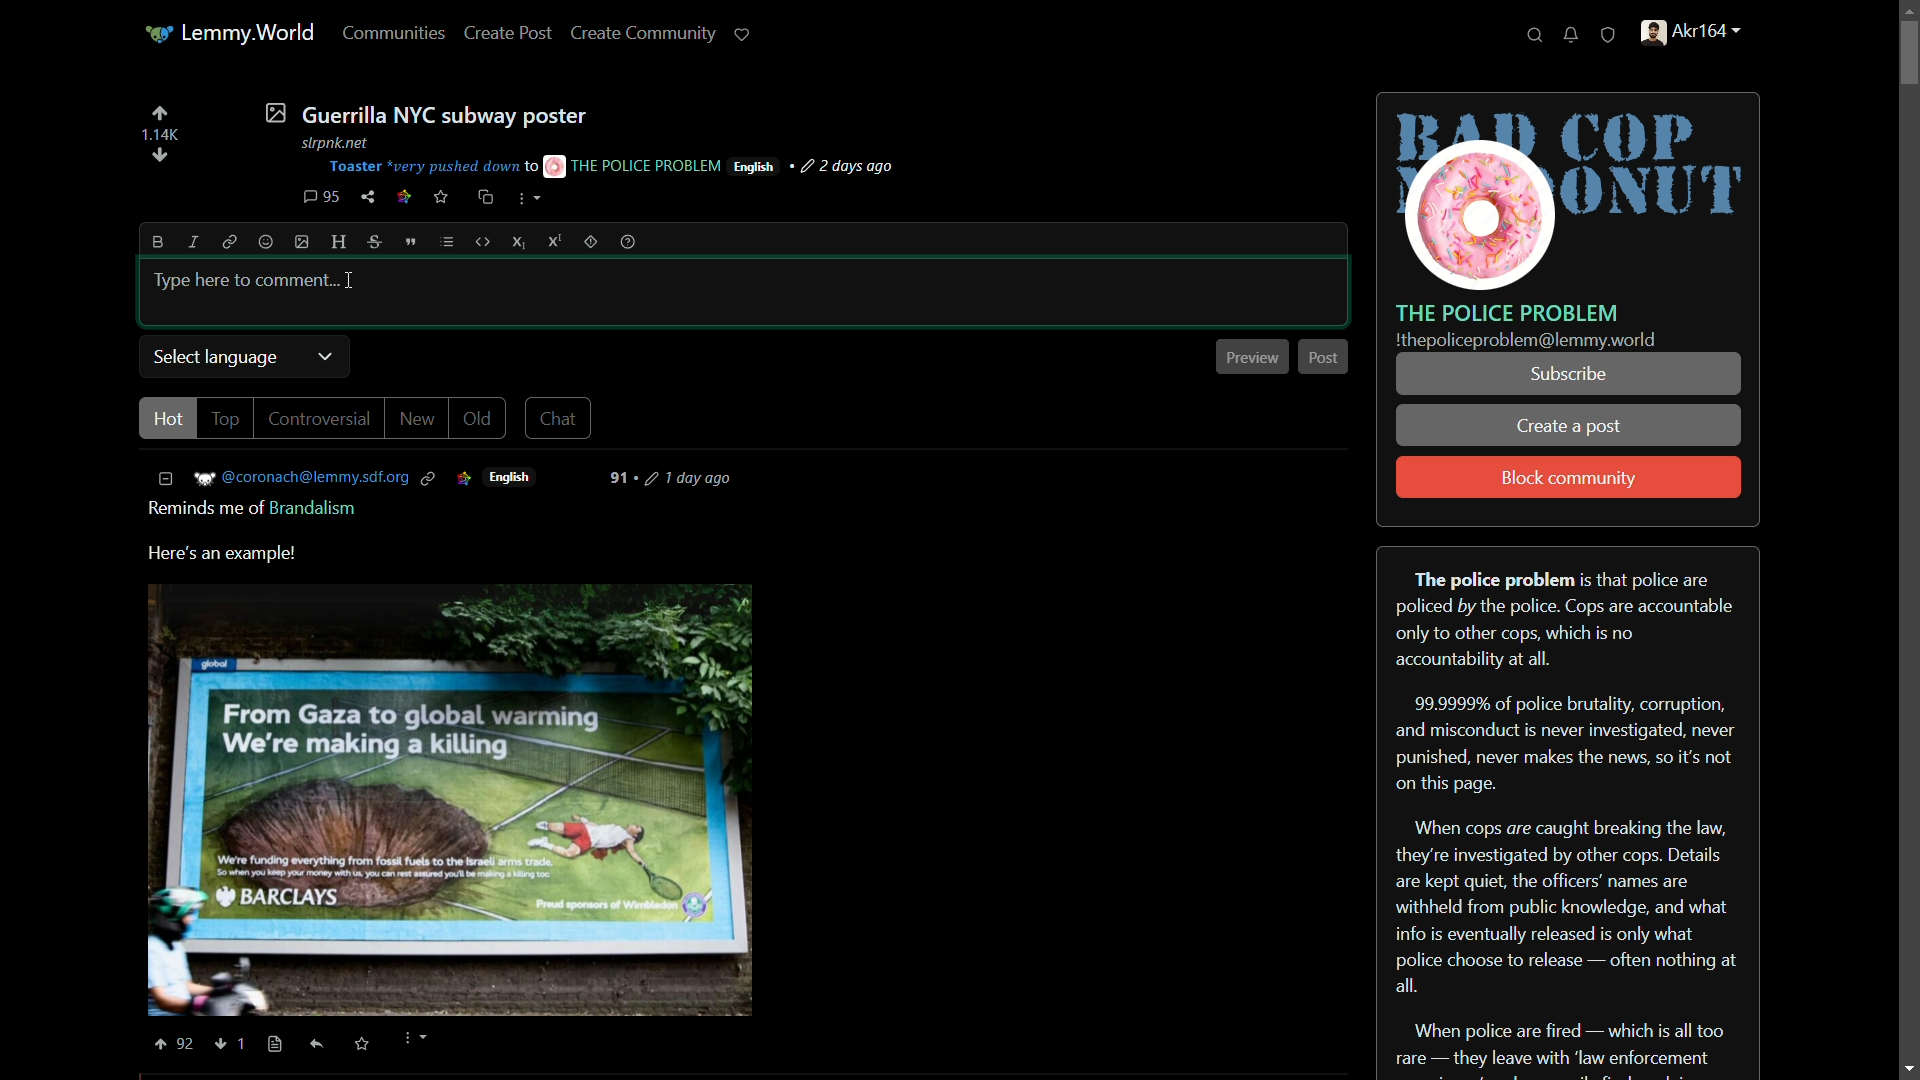 The width and height of the screenshot is (1920, 1080). Describe the element at coordinates (349, 278) in the screenshot. I see `cursor` at that location.